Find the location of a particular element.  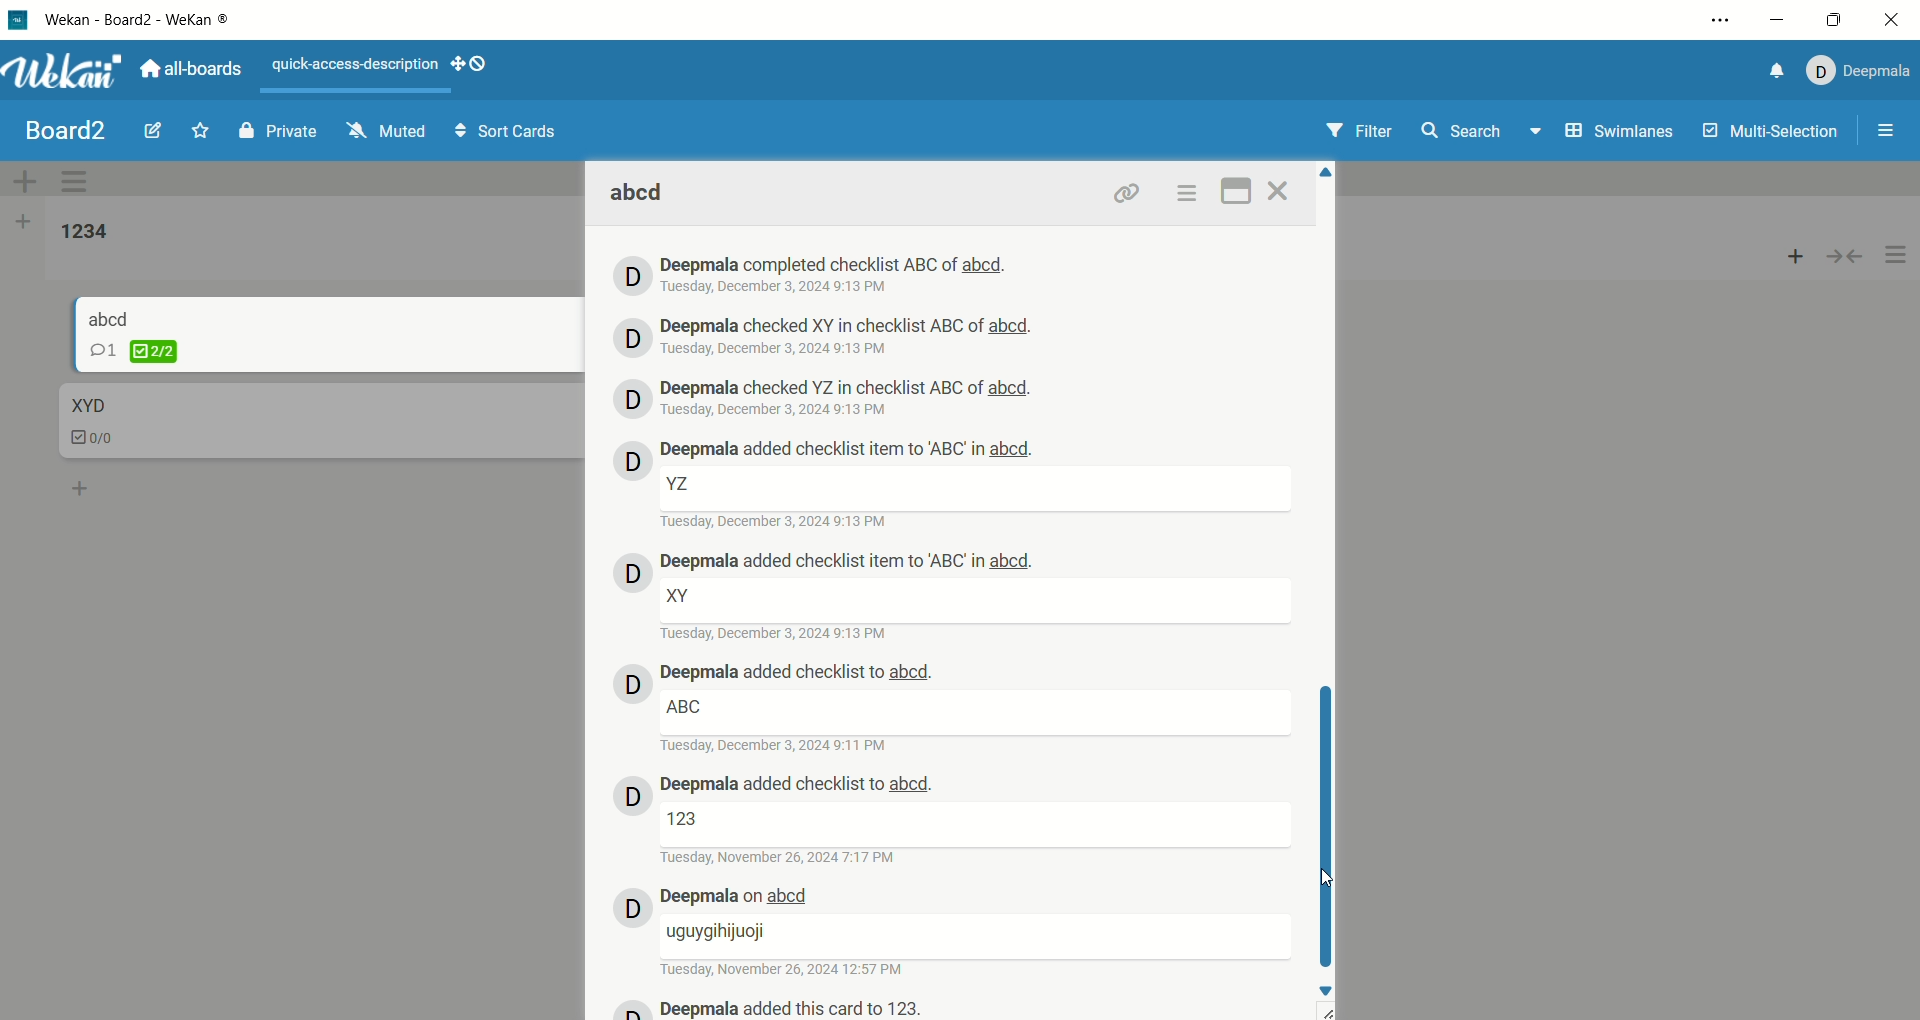

search is located at coordinates (1483, 133).